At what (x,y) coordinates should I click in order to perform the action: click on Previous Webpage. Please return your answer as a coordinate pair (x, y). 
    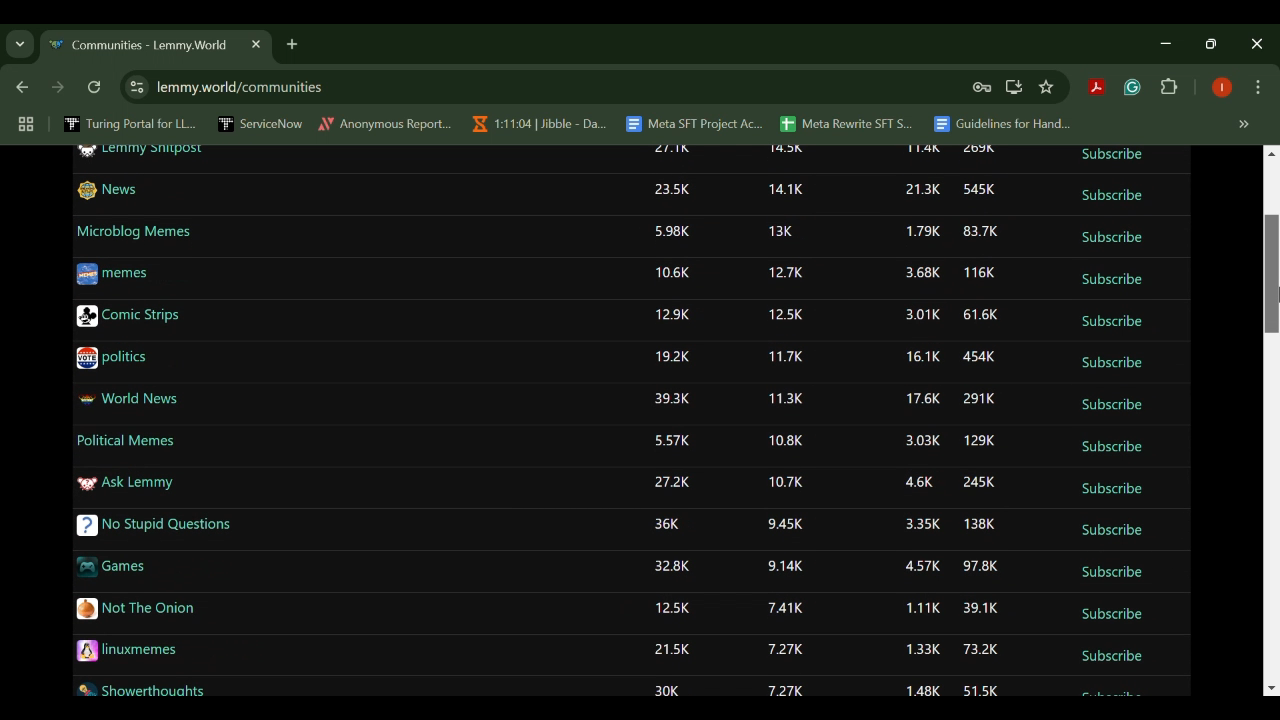
    Looking at the image, I should click on (19, 89).